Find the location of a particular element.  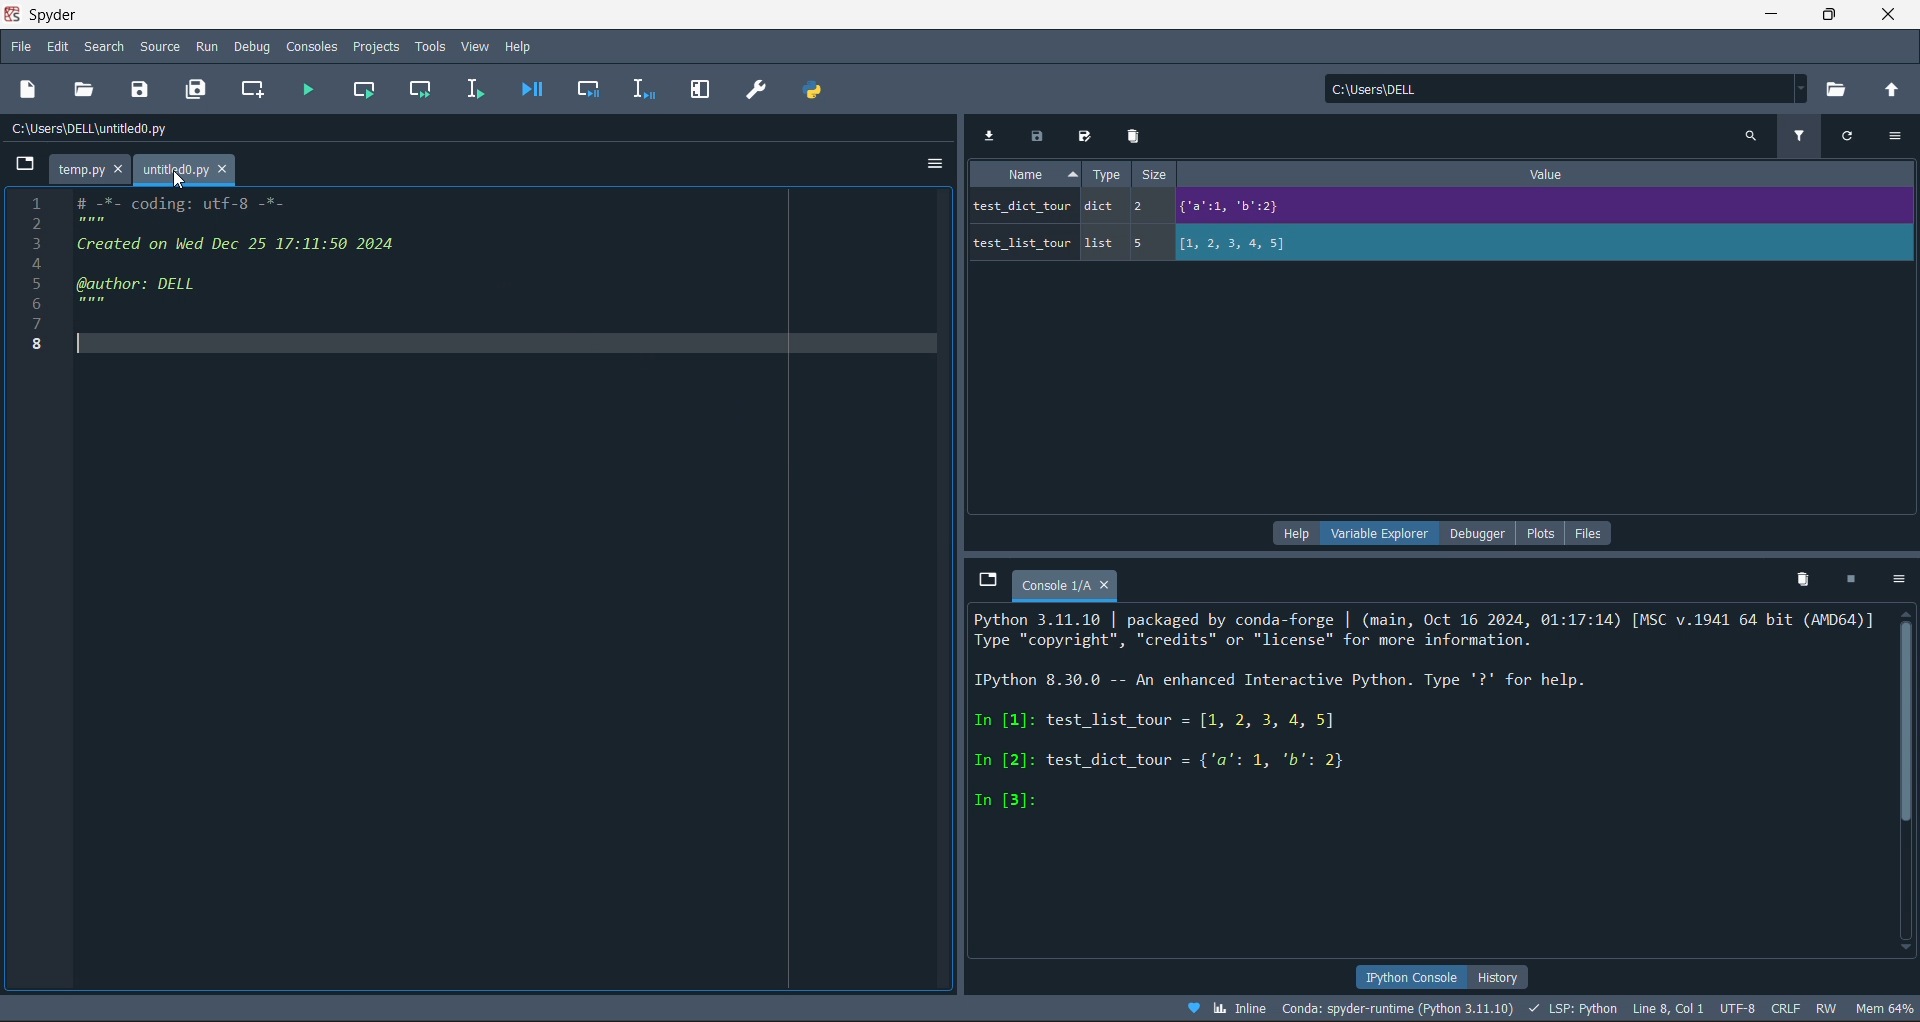

history pane options is located at coordinates (1509, 976).